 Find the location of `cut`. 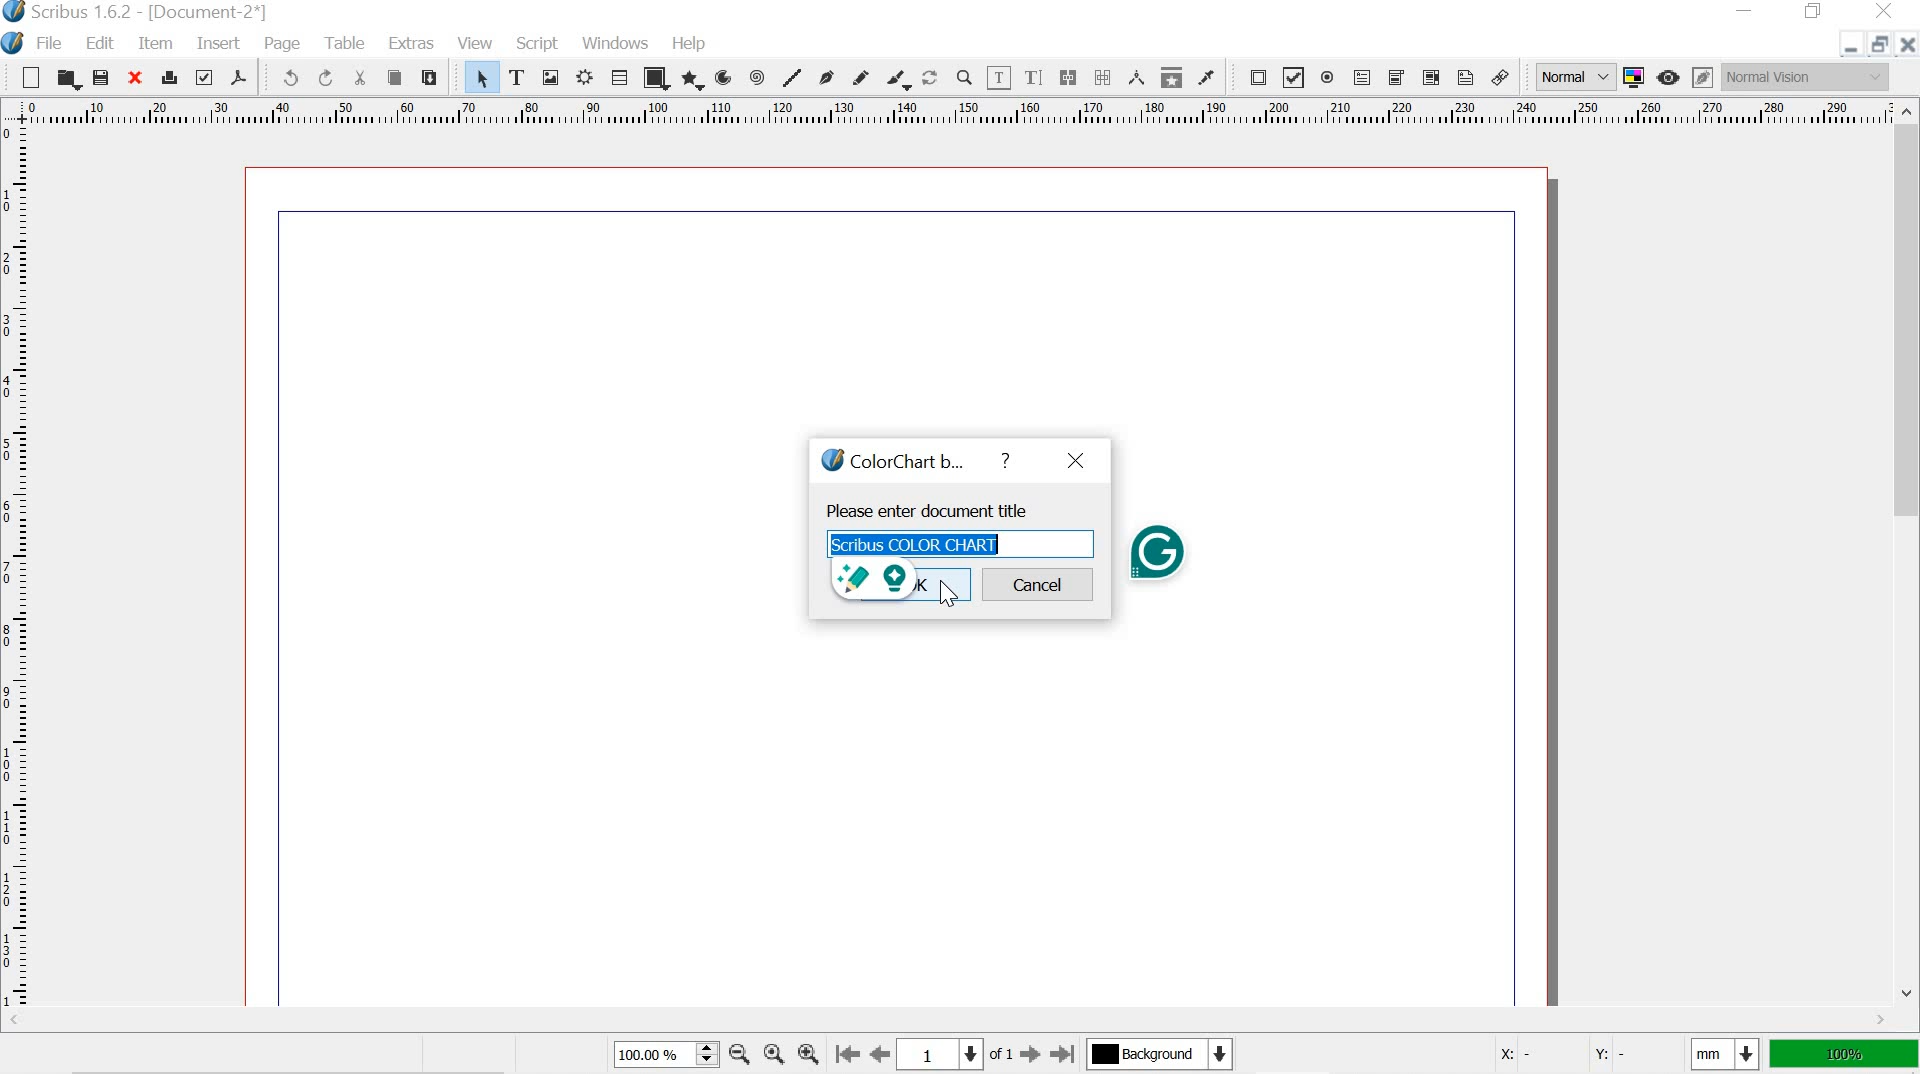

cut is located at coordinates (362, 77).